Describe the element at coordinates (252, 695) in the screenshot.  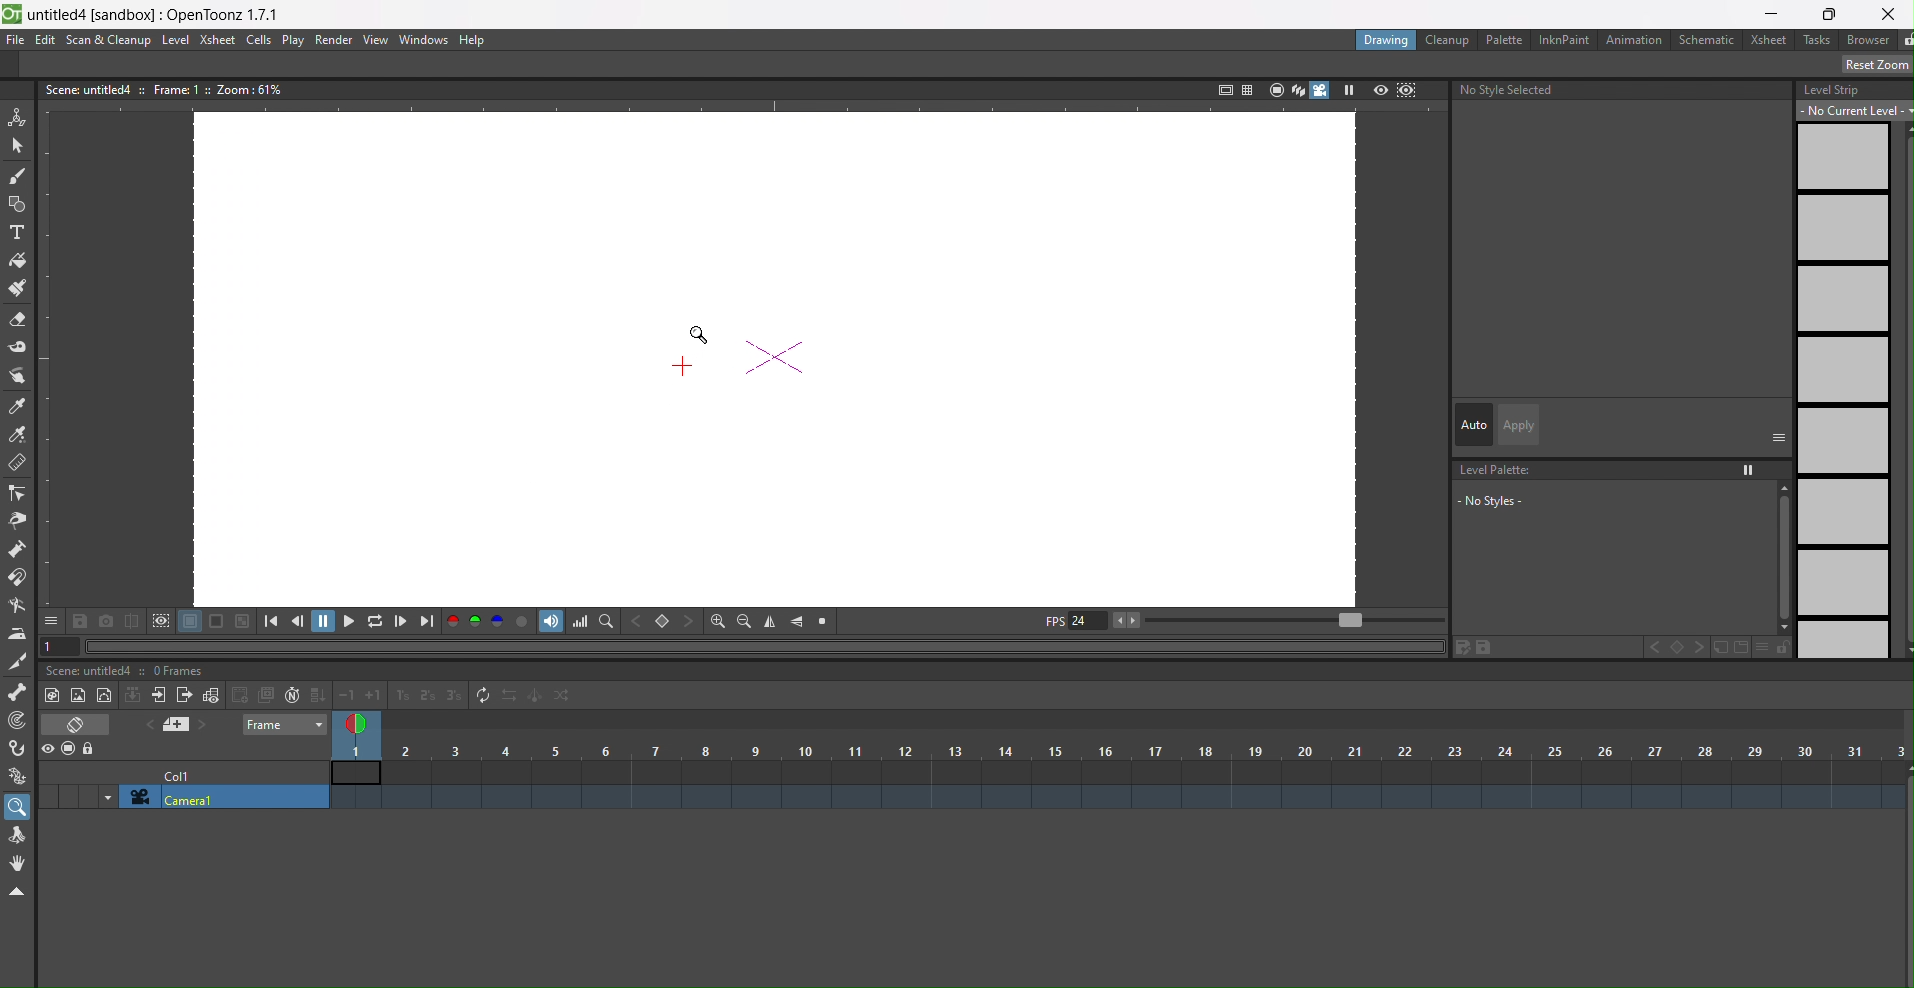
I see `icon` at that location.